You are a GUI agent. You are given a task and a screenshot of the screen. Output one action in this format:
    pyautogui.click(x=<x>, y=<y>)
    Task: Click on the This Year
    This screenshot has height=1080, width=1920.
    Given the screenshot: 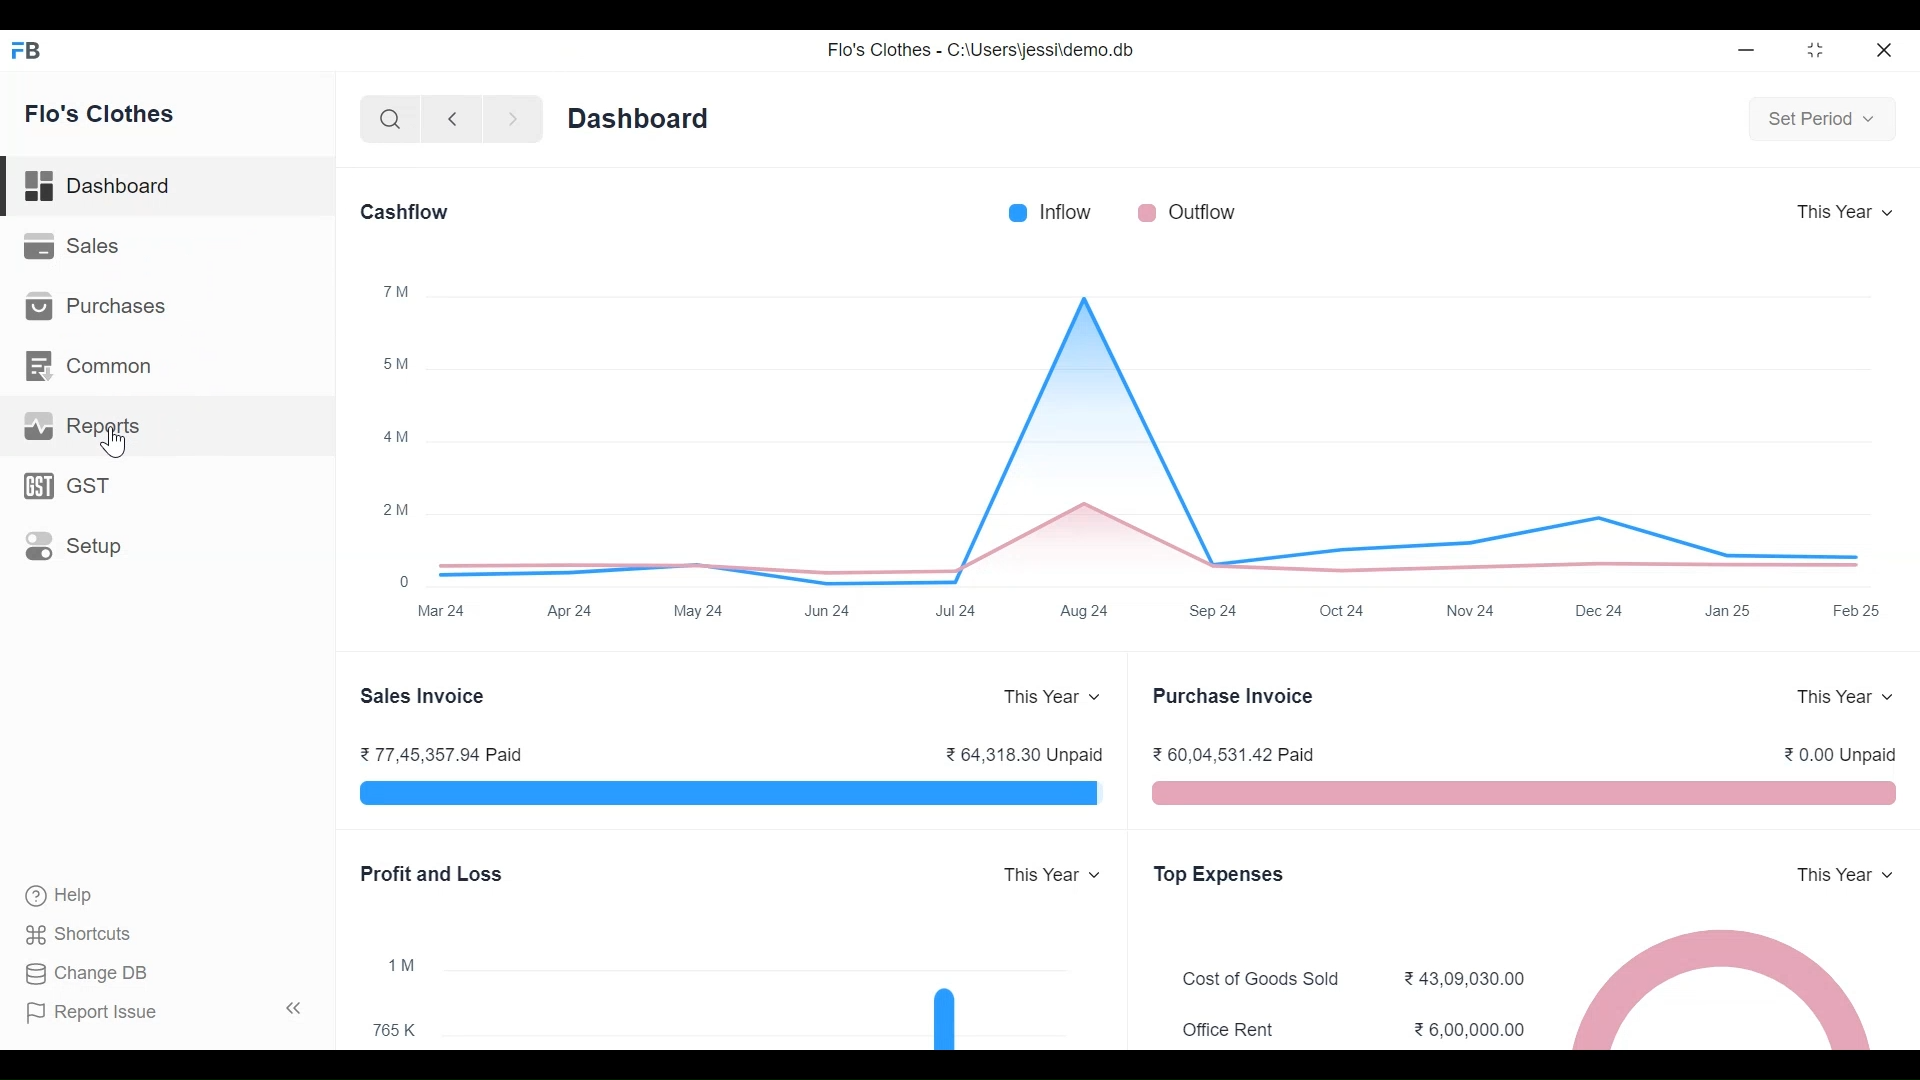 What is the action you would take?
    pyautogui.click(x=1039, y=697)
    